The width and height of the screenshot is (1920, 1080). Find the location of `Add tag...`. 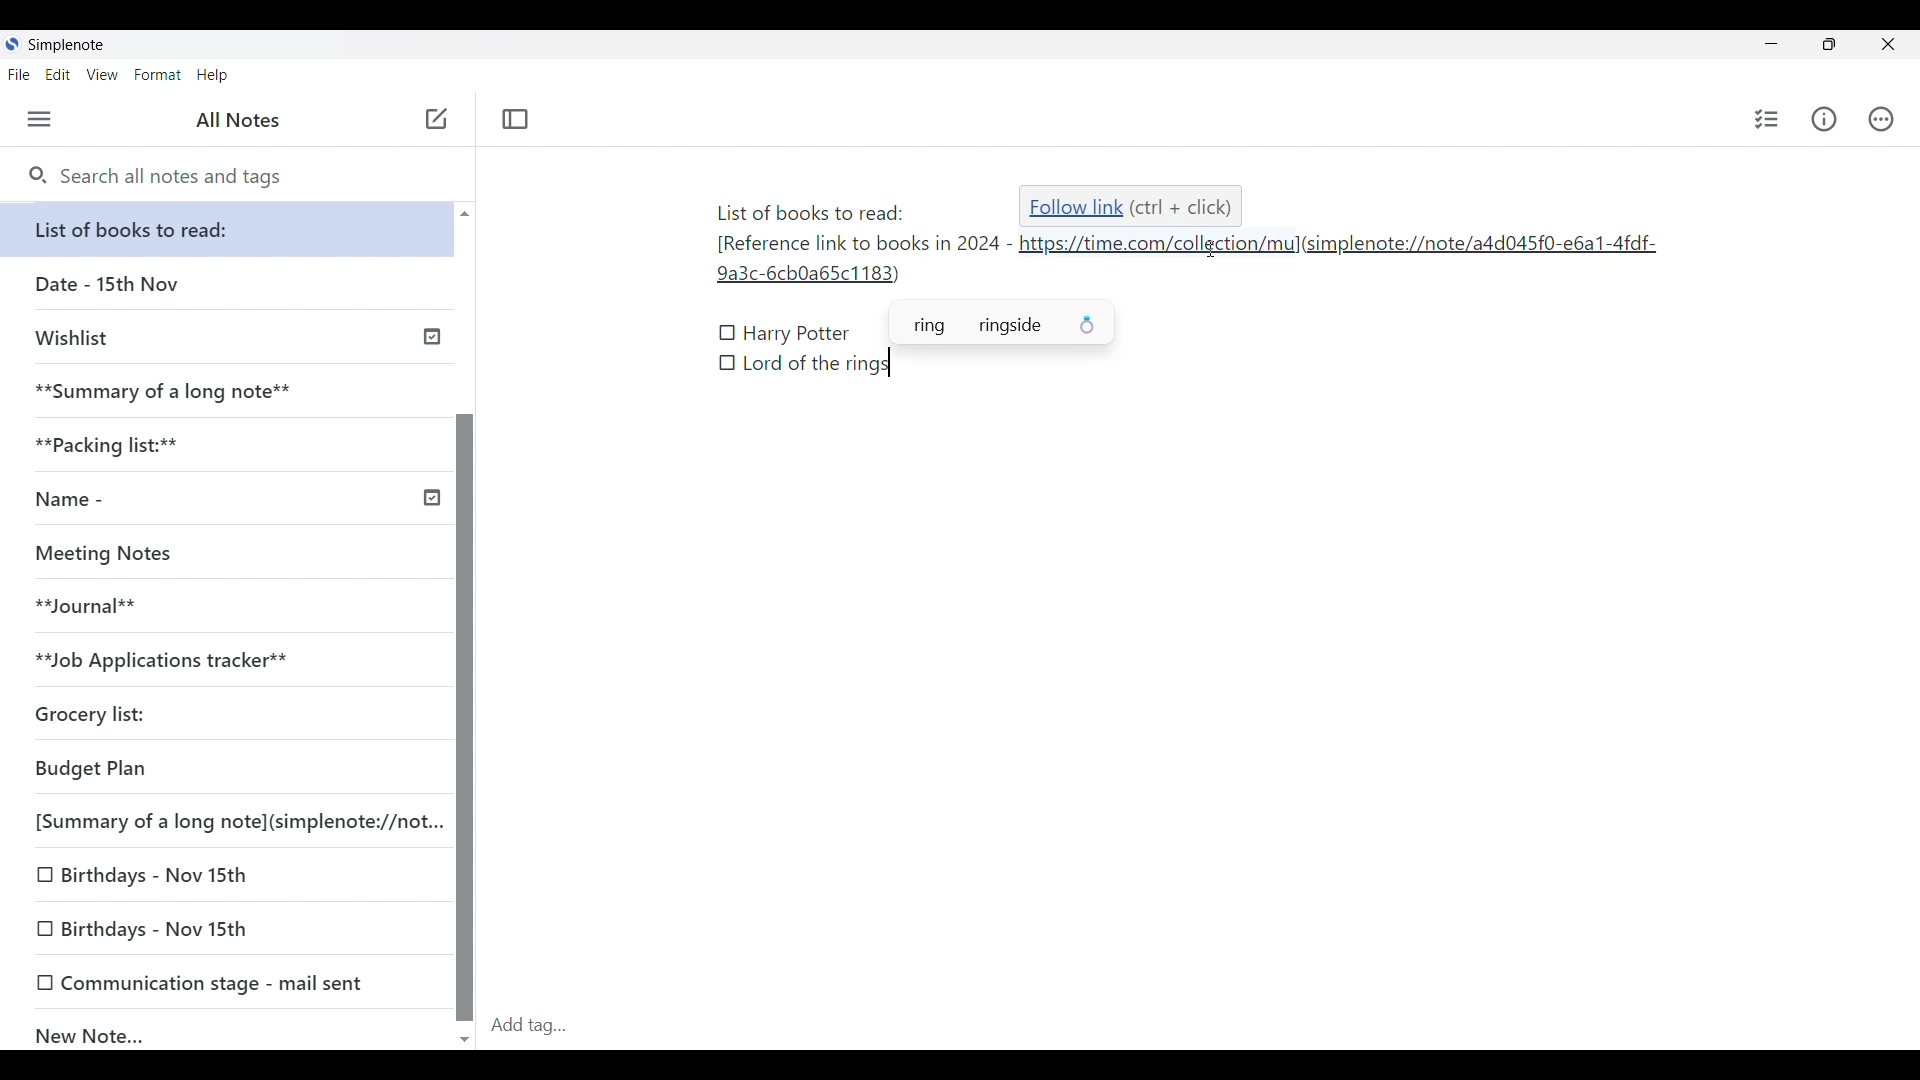

Add tag... is located at coordinates (541, 1025).